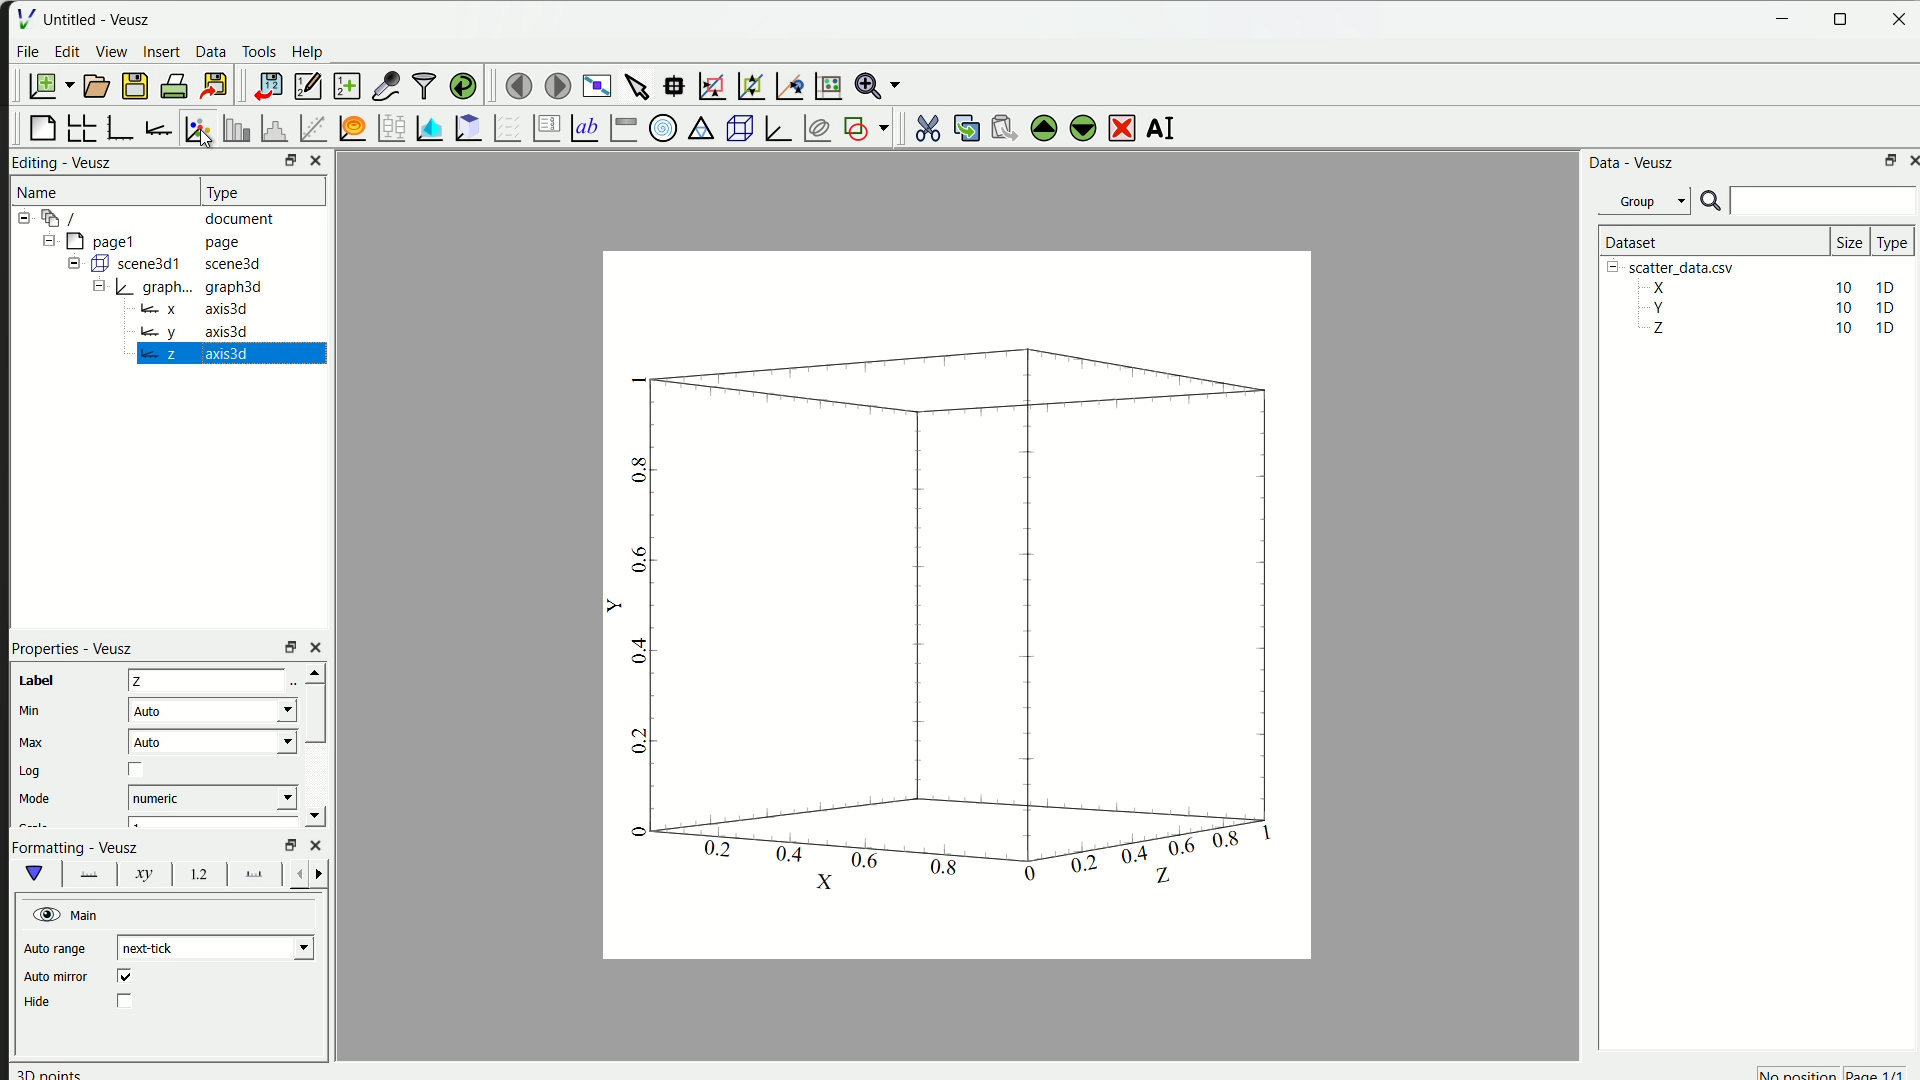 This screenshot has height=1080, width=1920. I want to click on copy the widget, so click(962, 128).